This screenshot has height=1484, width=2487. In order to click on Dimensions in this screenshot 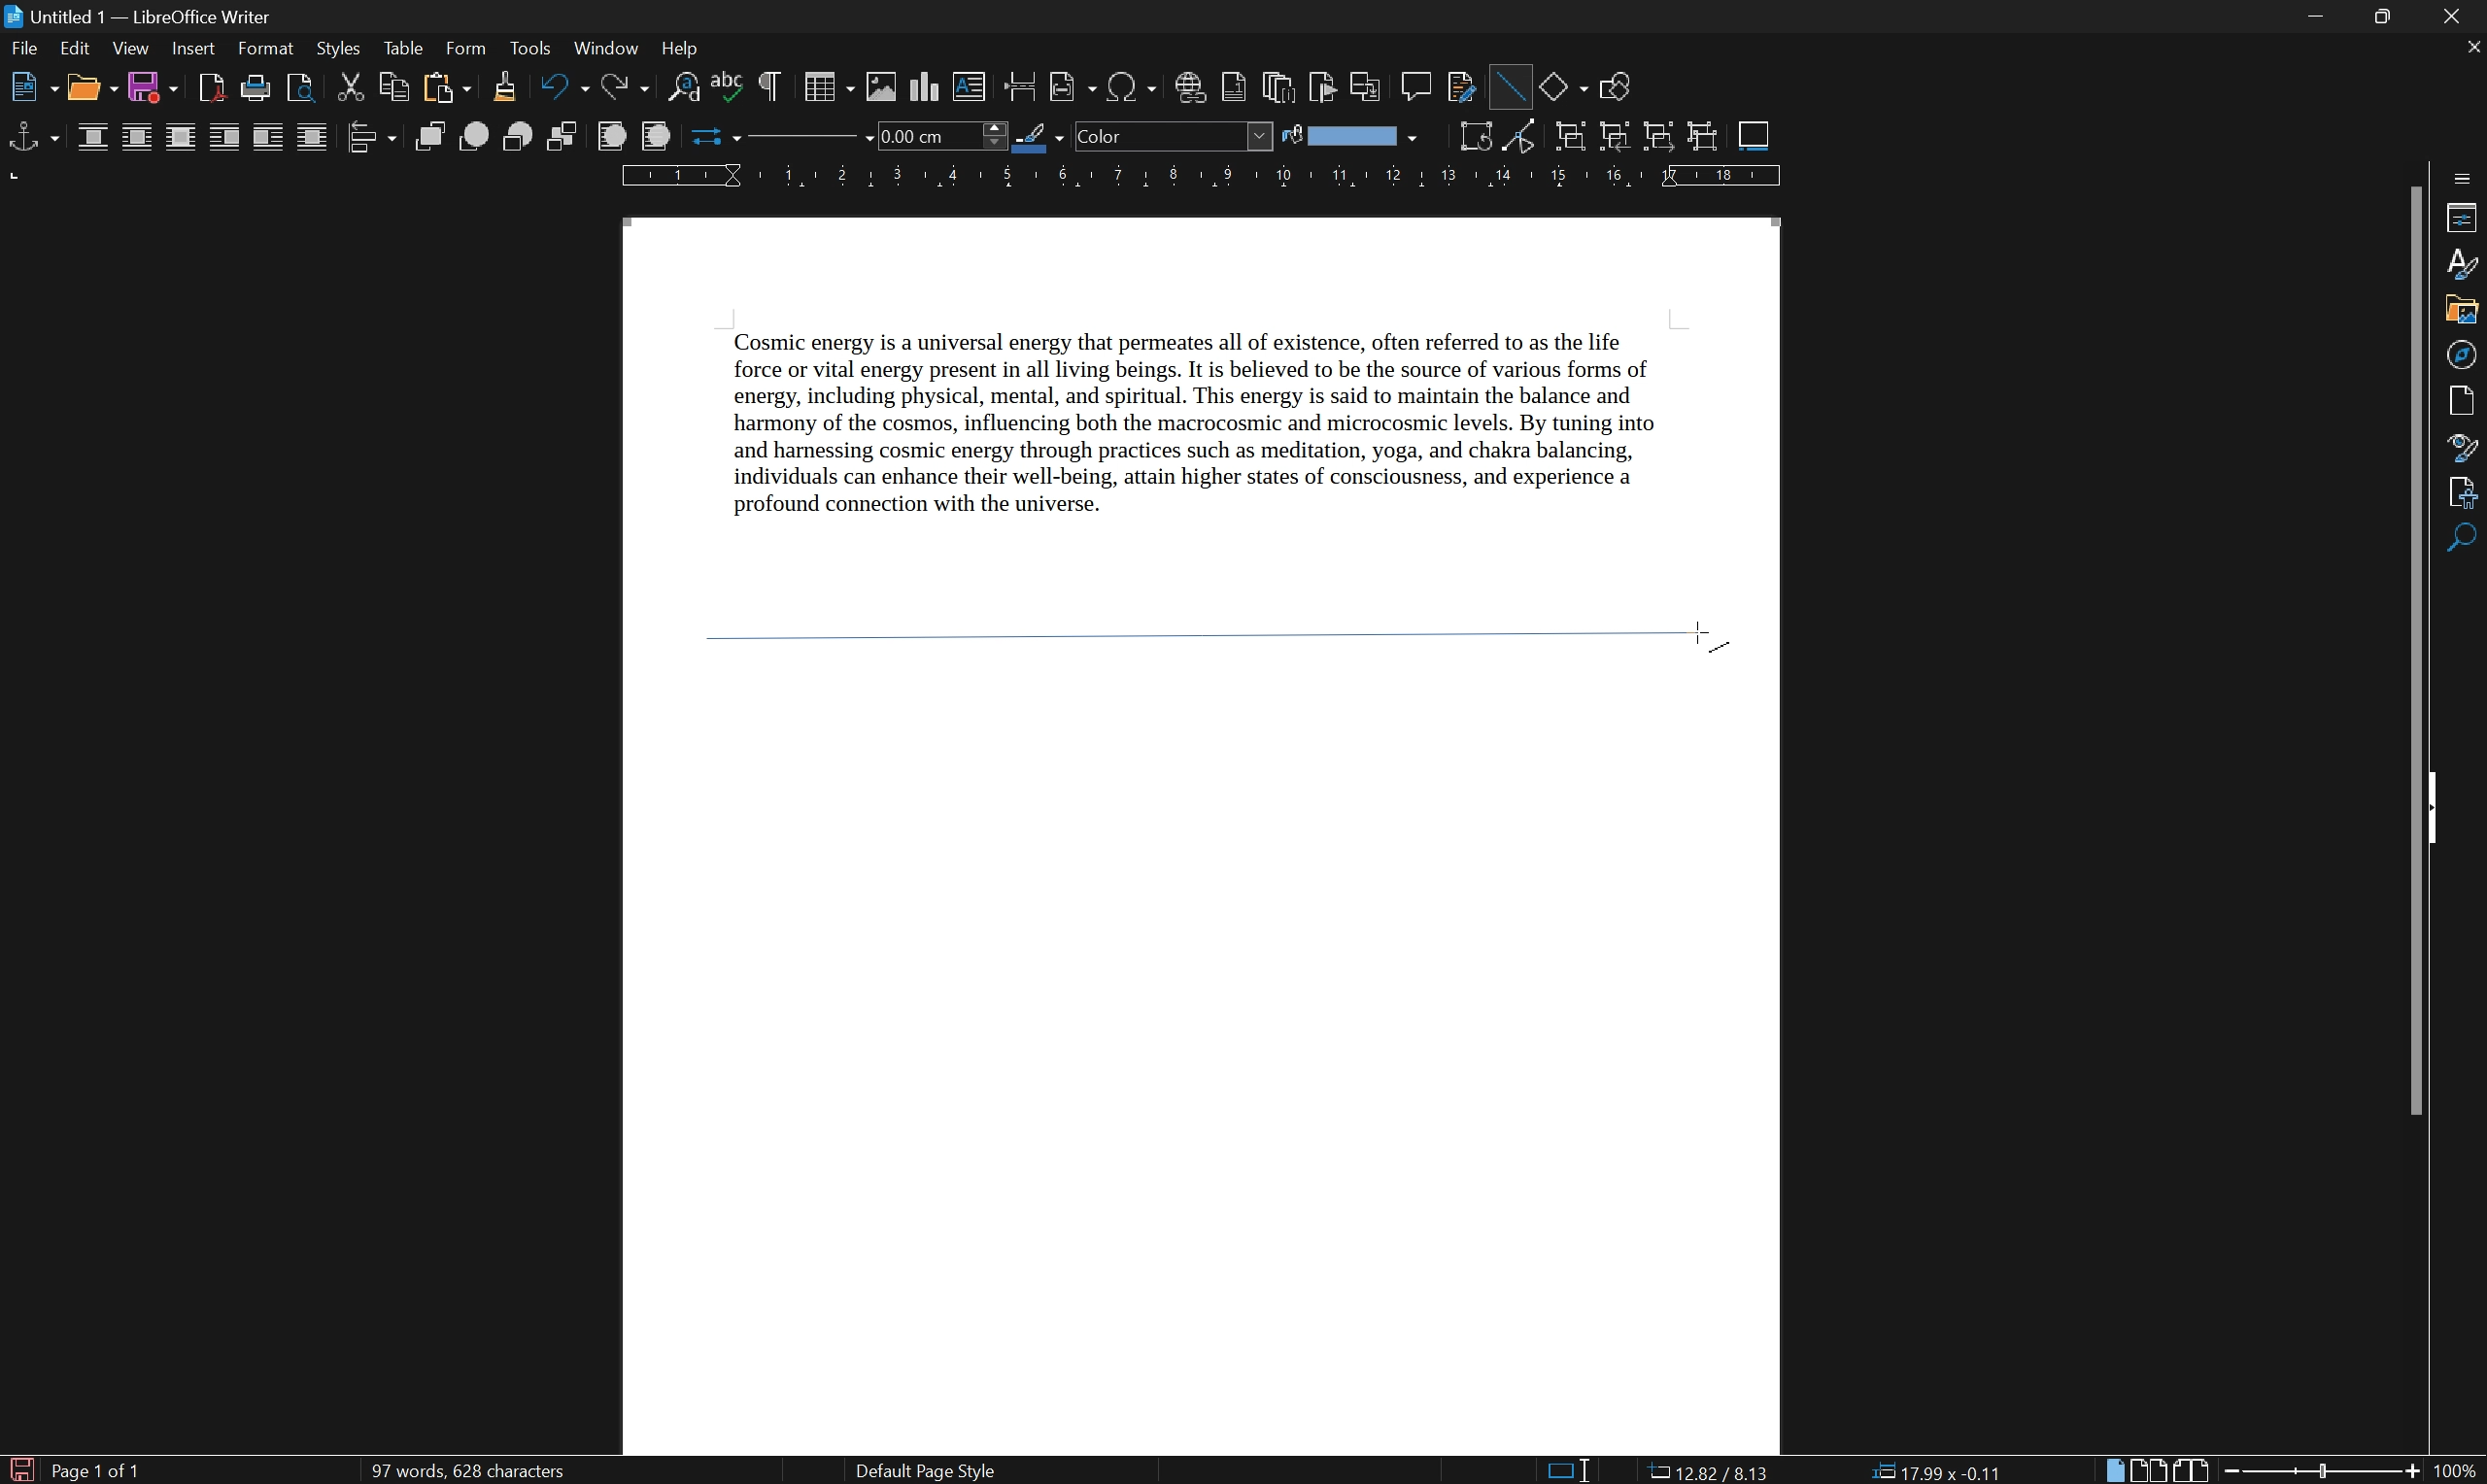, I will do `click(1937, 1470)`.